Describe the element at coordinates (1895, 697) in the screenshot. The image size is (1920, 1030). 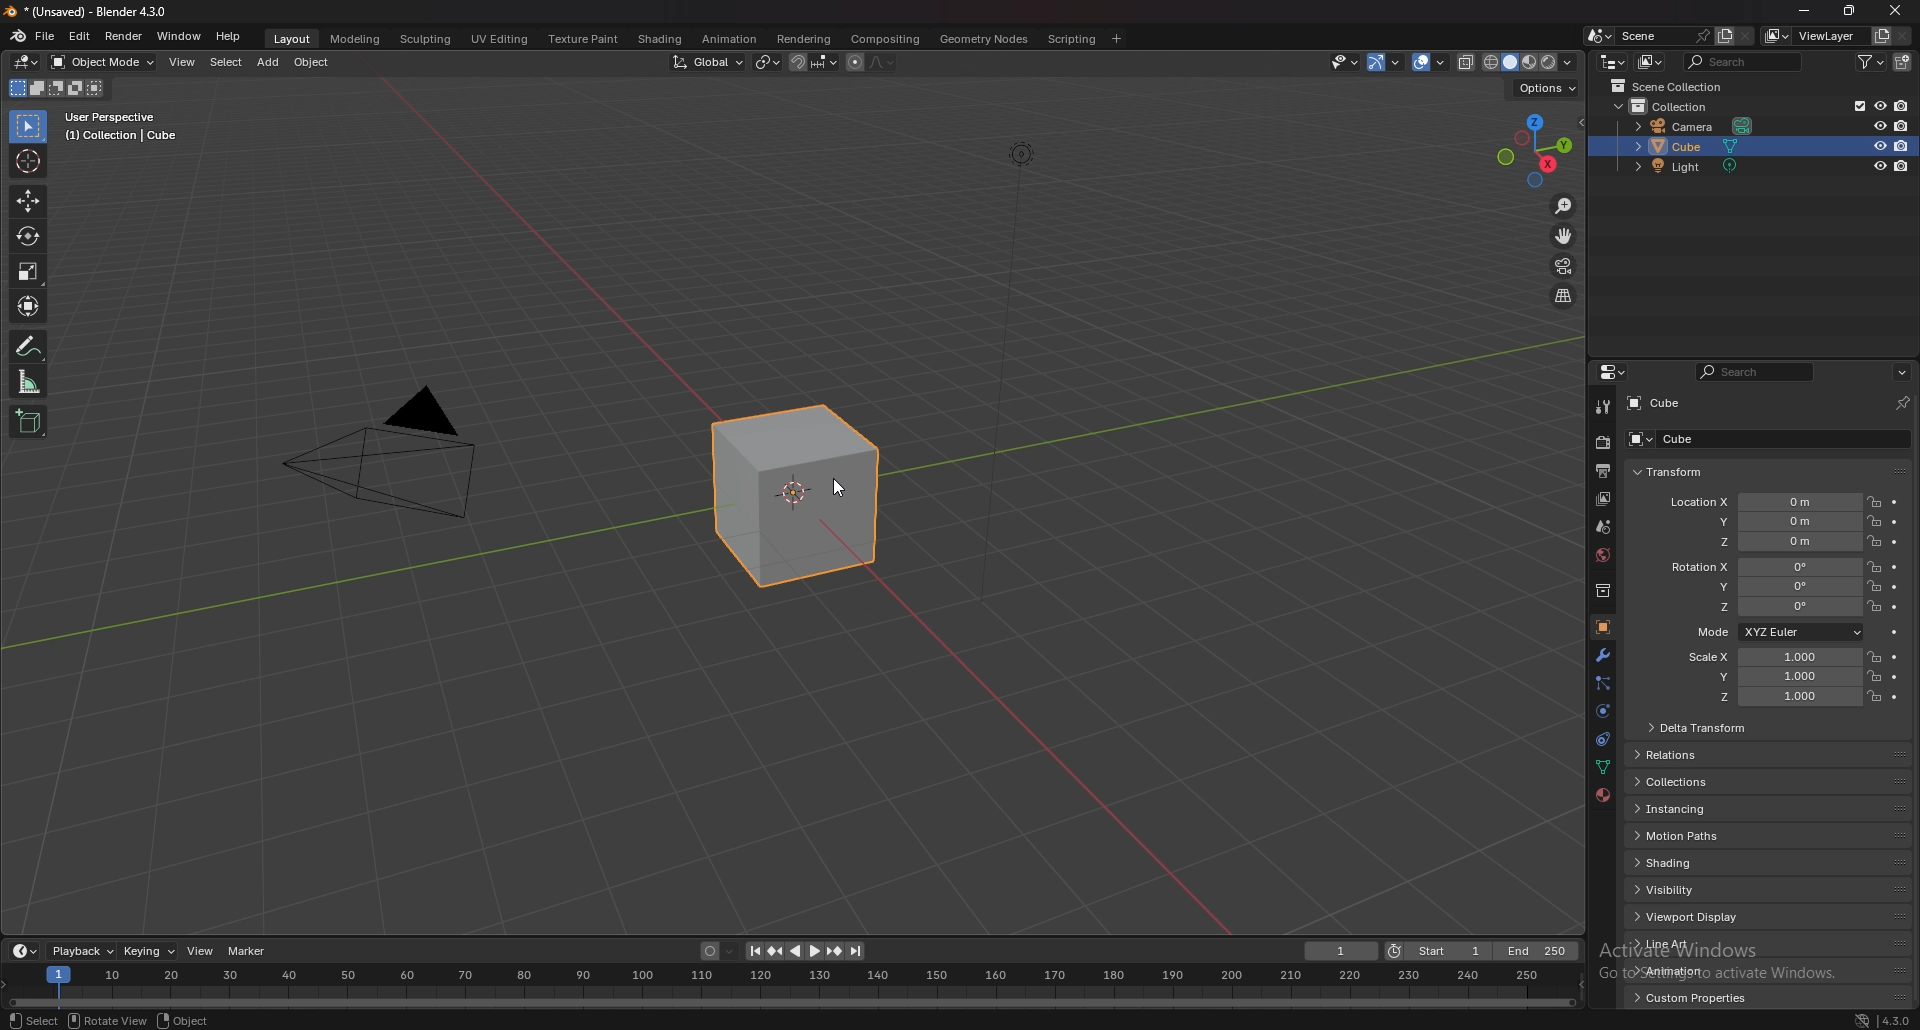
I see `animate property` at that location.